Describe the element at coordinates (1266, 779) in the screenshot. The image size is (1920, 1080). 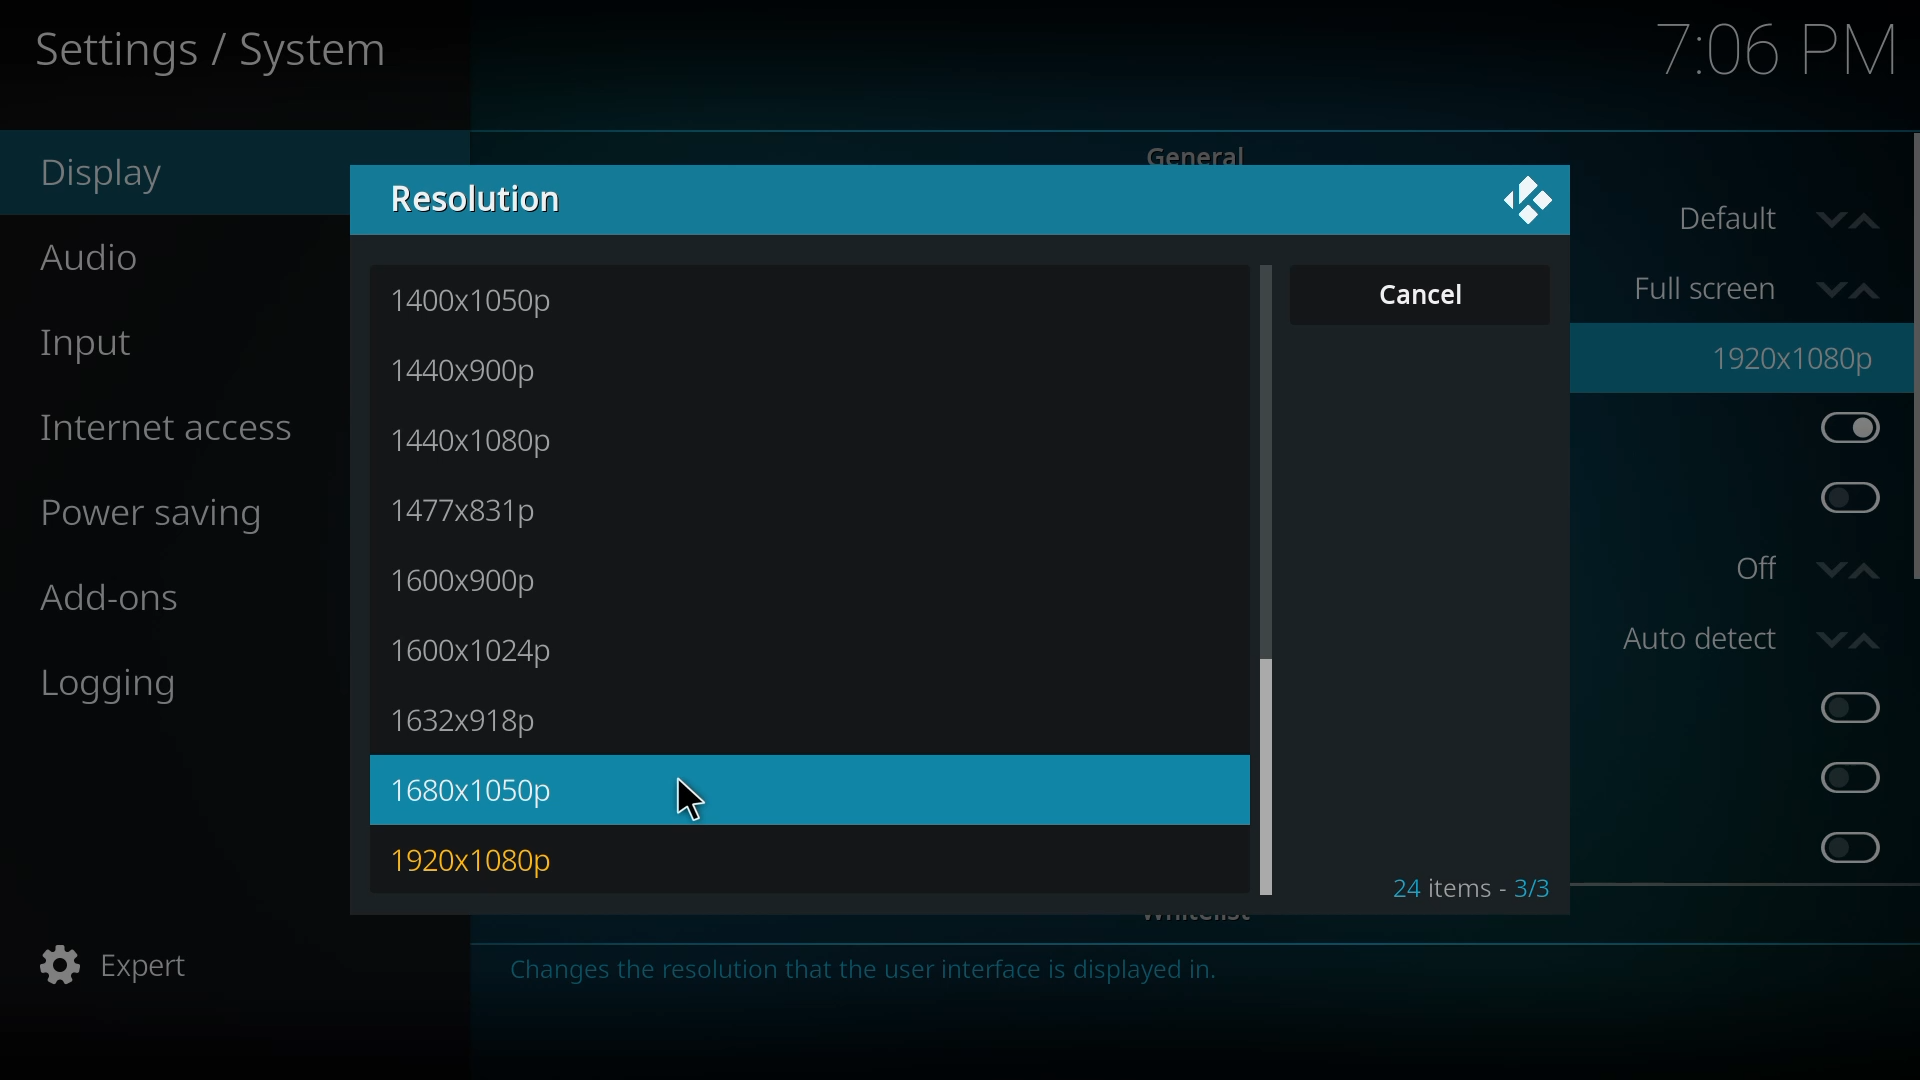
I see `scroll bar` at that location.